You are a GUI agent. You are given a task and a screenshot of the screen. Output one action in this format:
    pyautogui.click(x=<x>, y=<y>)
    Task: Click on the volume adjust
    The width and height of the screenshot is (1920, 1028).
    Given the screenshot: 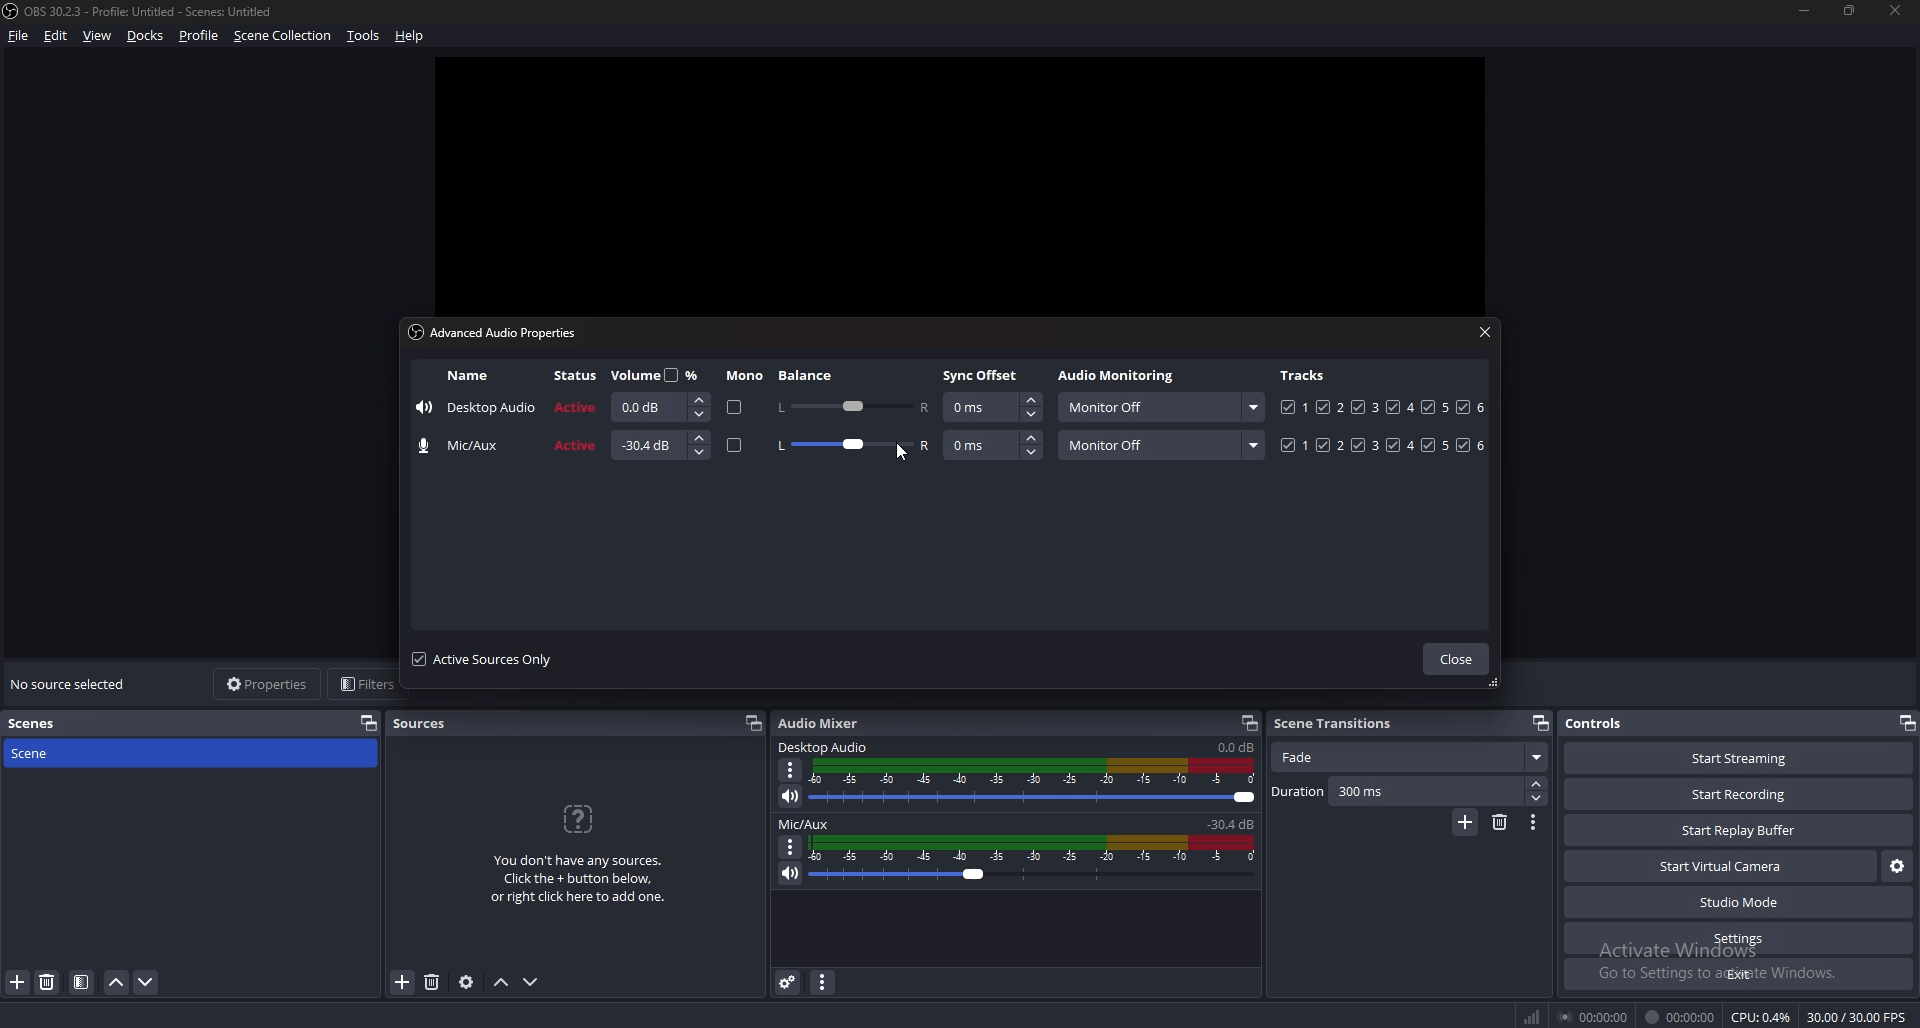 What is the action you would take?
    pyautogui.click(x=659, y=446)
    